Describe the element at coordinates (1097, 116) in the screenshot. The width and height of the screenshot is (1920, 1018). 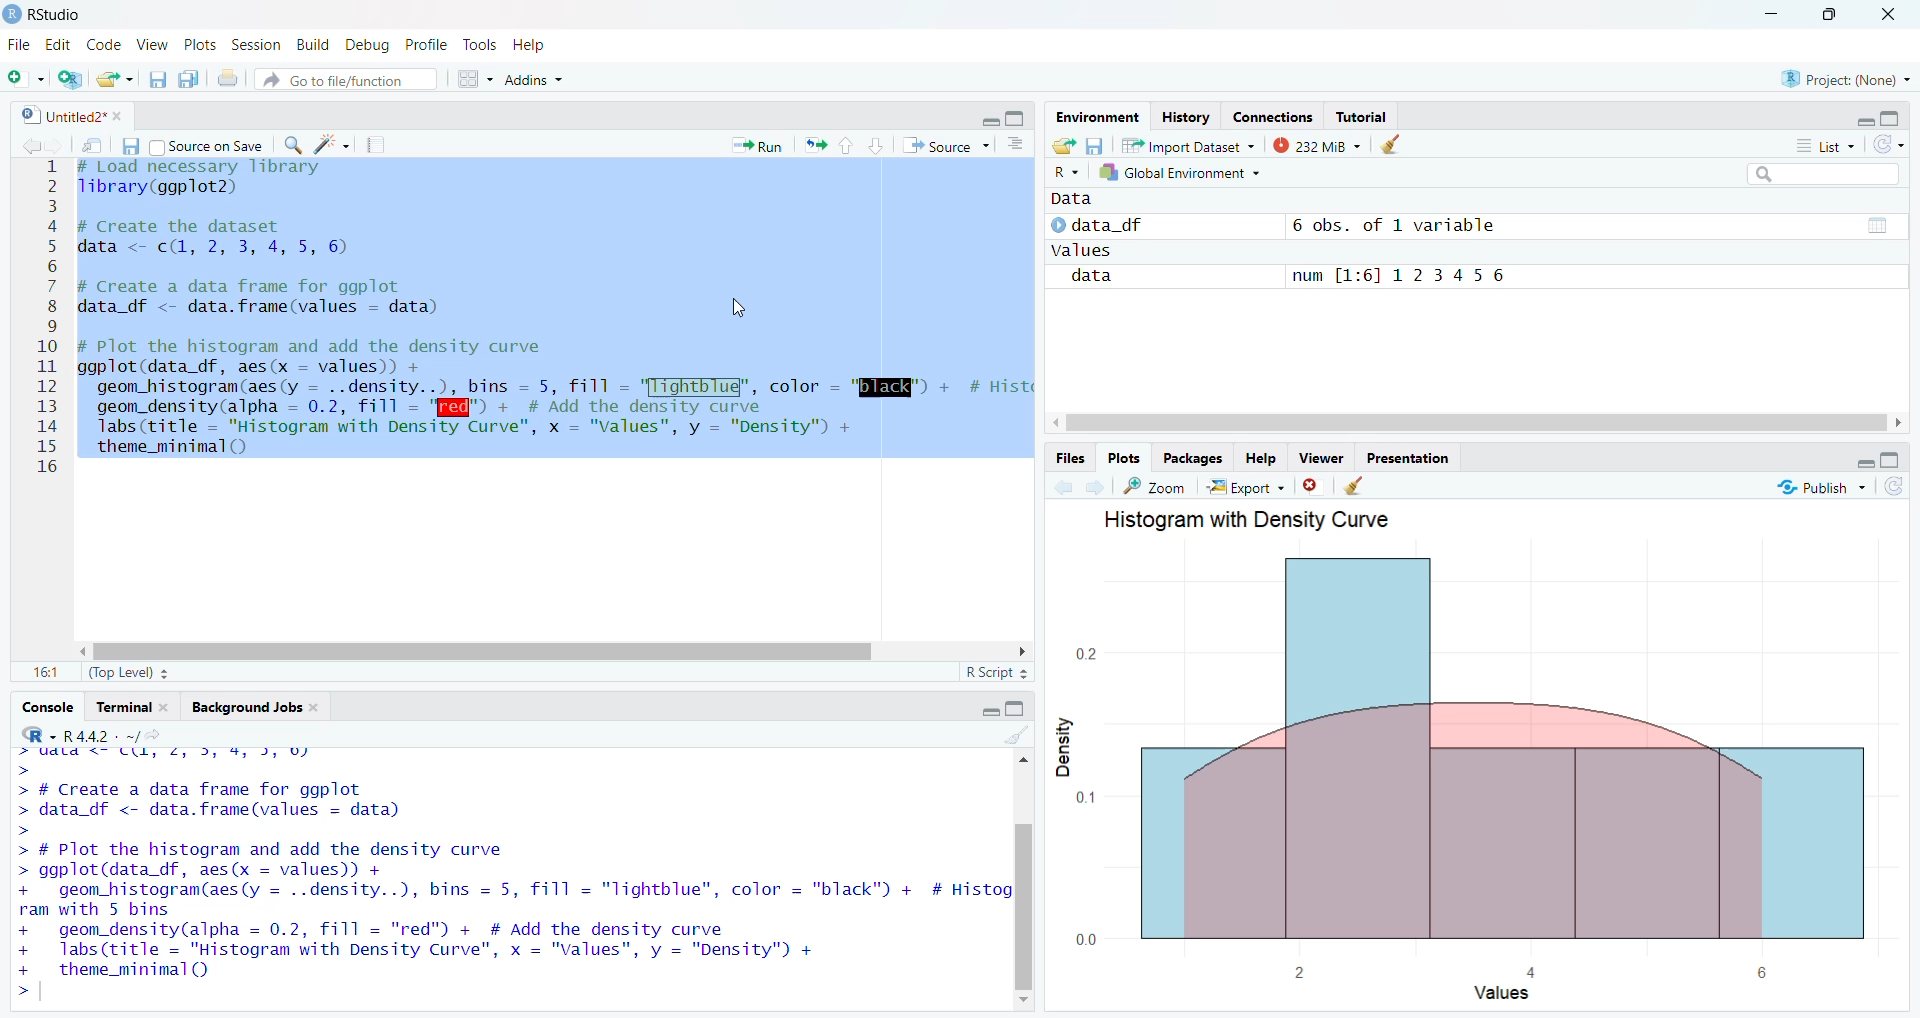
I see `Environment` at that location.